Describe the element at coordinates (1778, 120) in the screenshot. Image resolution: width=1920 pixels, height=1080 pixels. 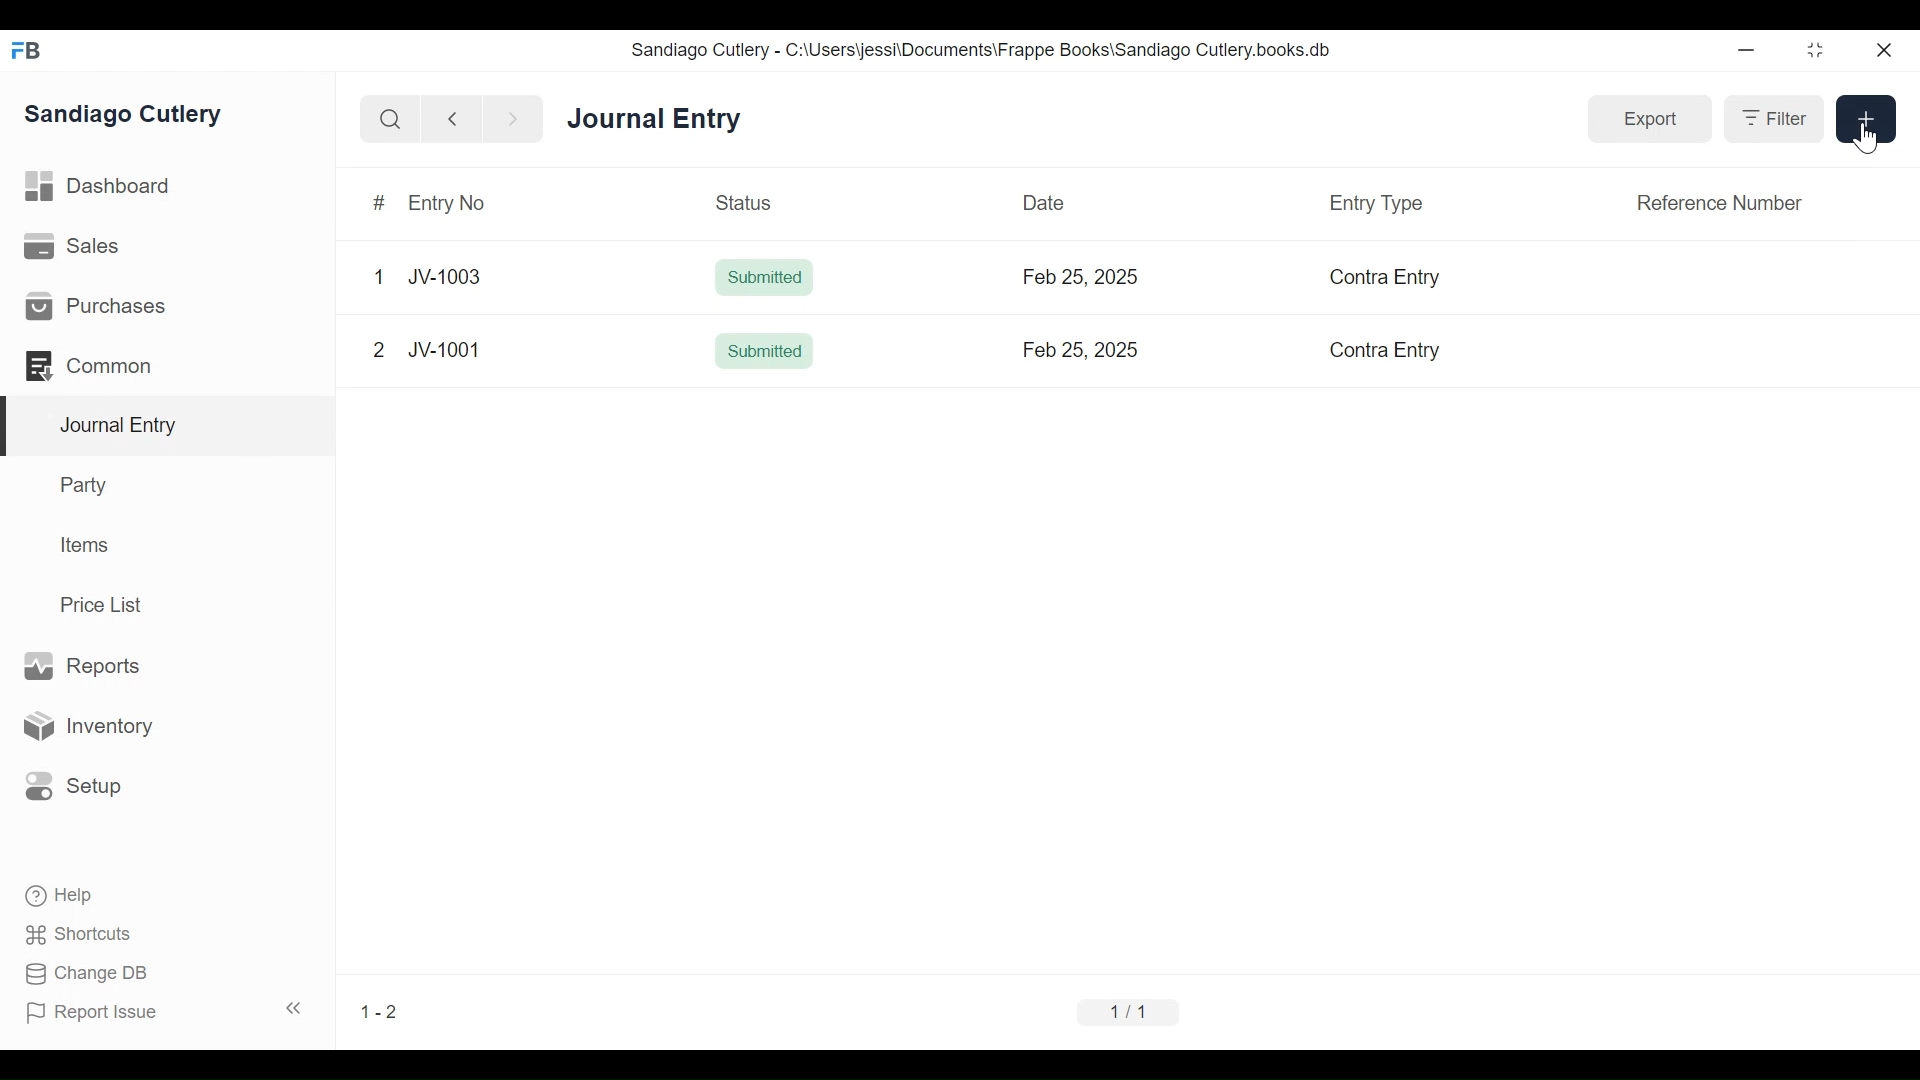
I see `Filter` at that location.